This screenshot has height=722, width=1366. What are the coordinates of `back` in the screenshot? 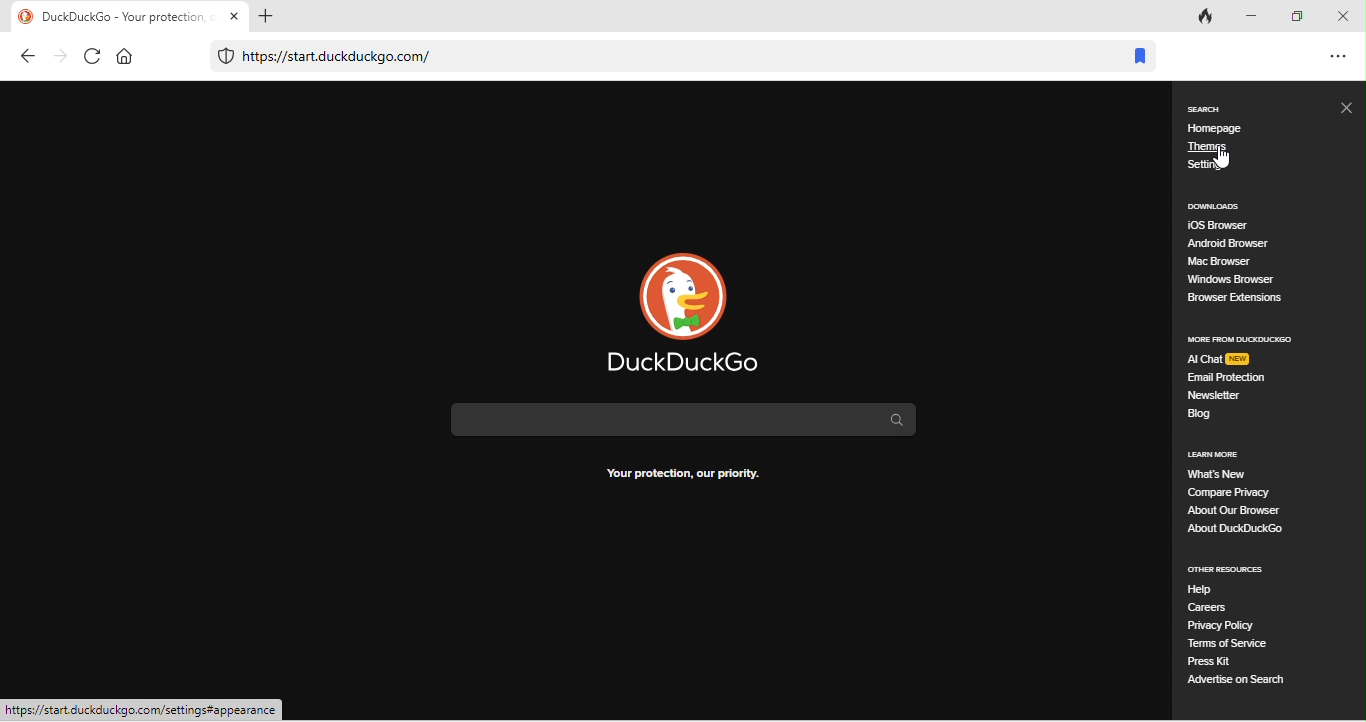 It's located at (29, 56).